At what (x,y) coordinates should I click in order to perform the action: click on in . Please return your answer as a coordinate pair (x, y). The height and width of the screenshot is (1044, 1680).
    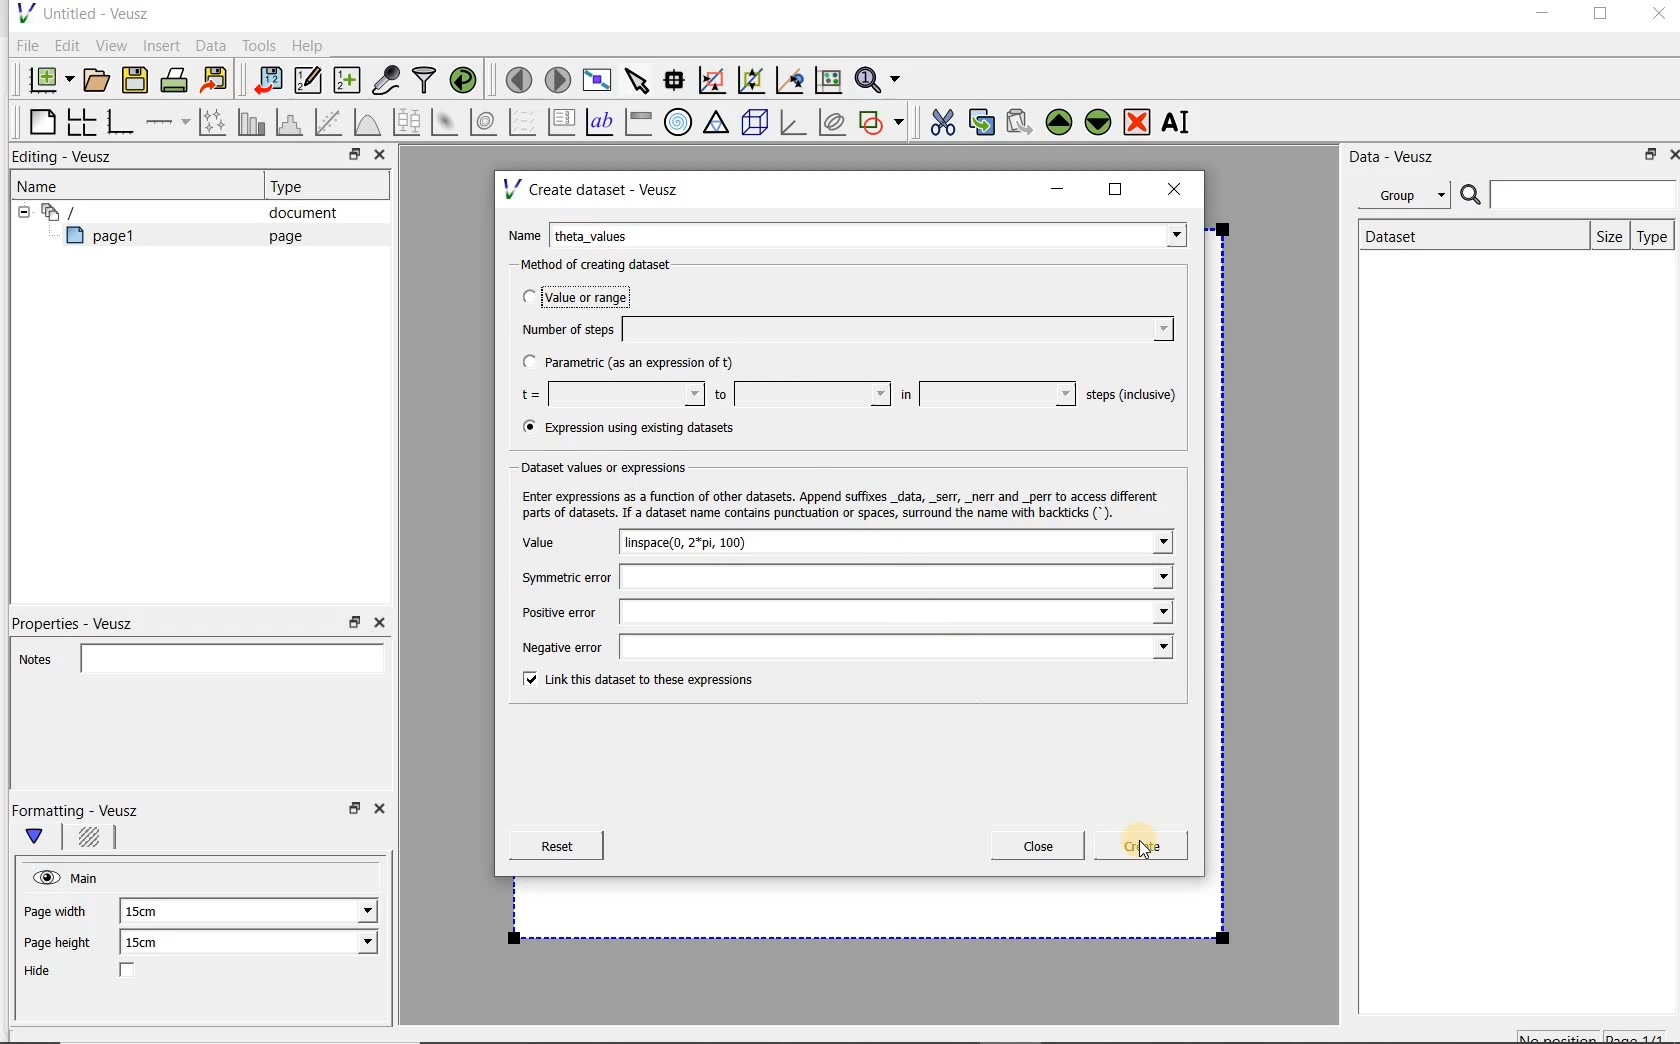
    Looking at the image, I should click on (985, 394).